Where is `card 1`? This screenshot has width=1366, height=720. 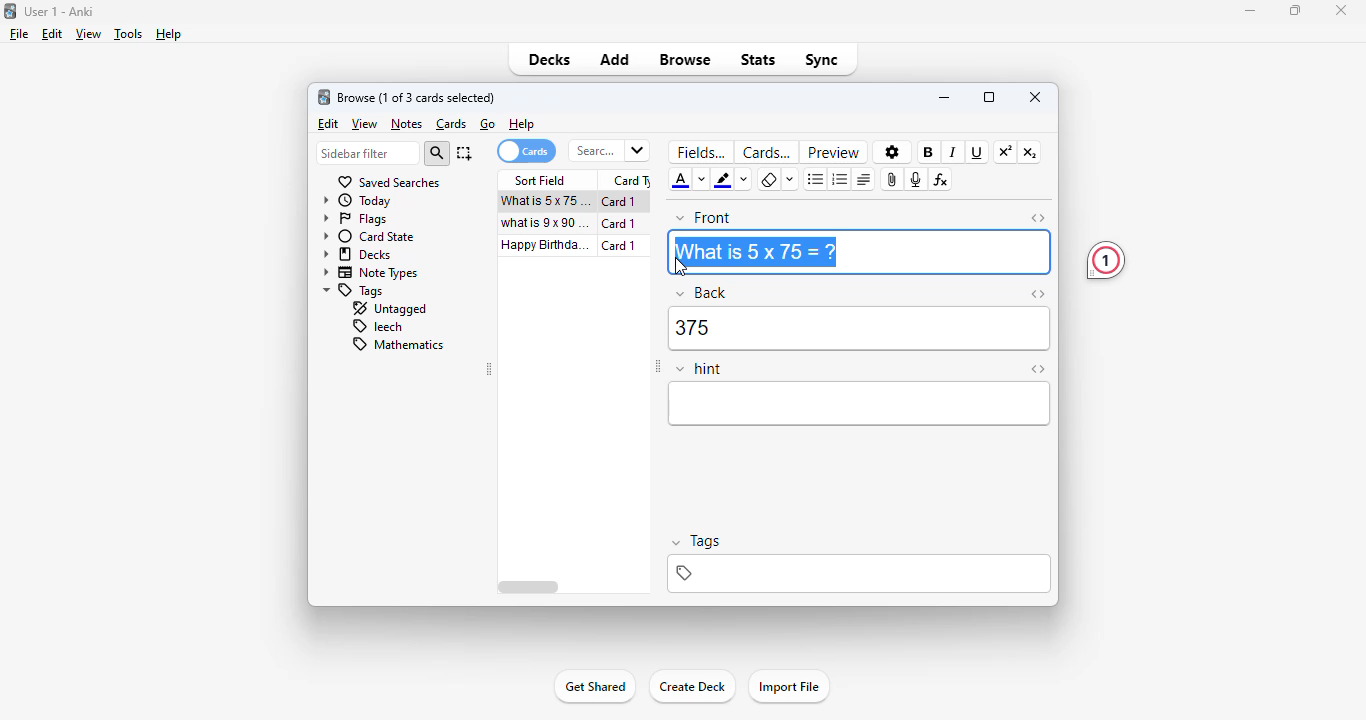 card 1 is located at coordinates (619, 246).